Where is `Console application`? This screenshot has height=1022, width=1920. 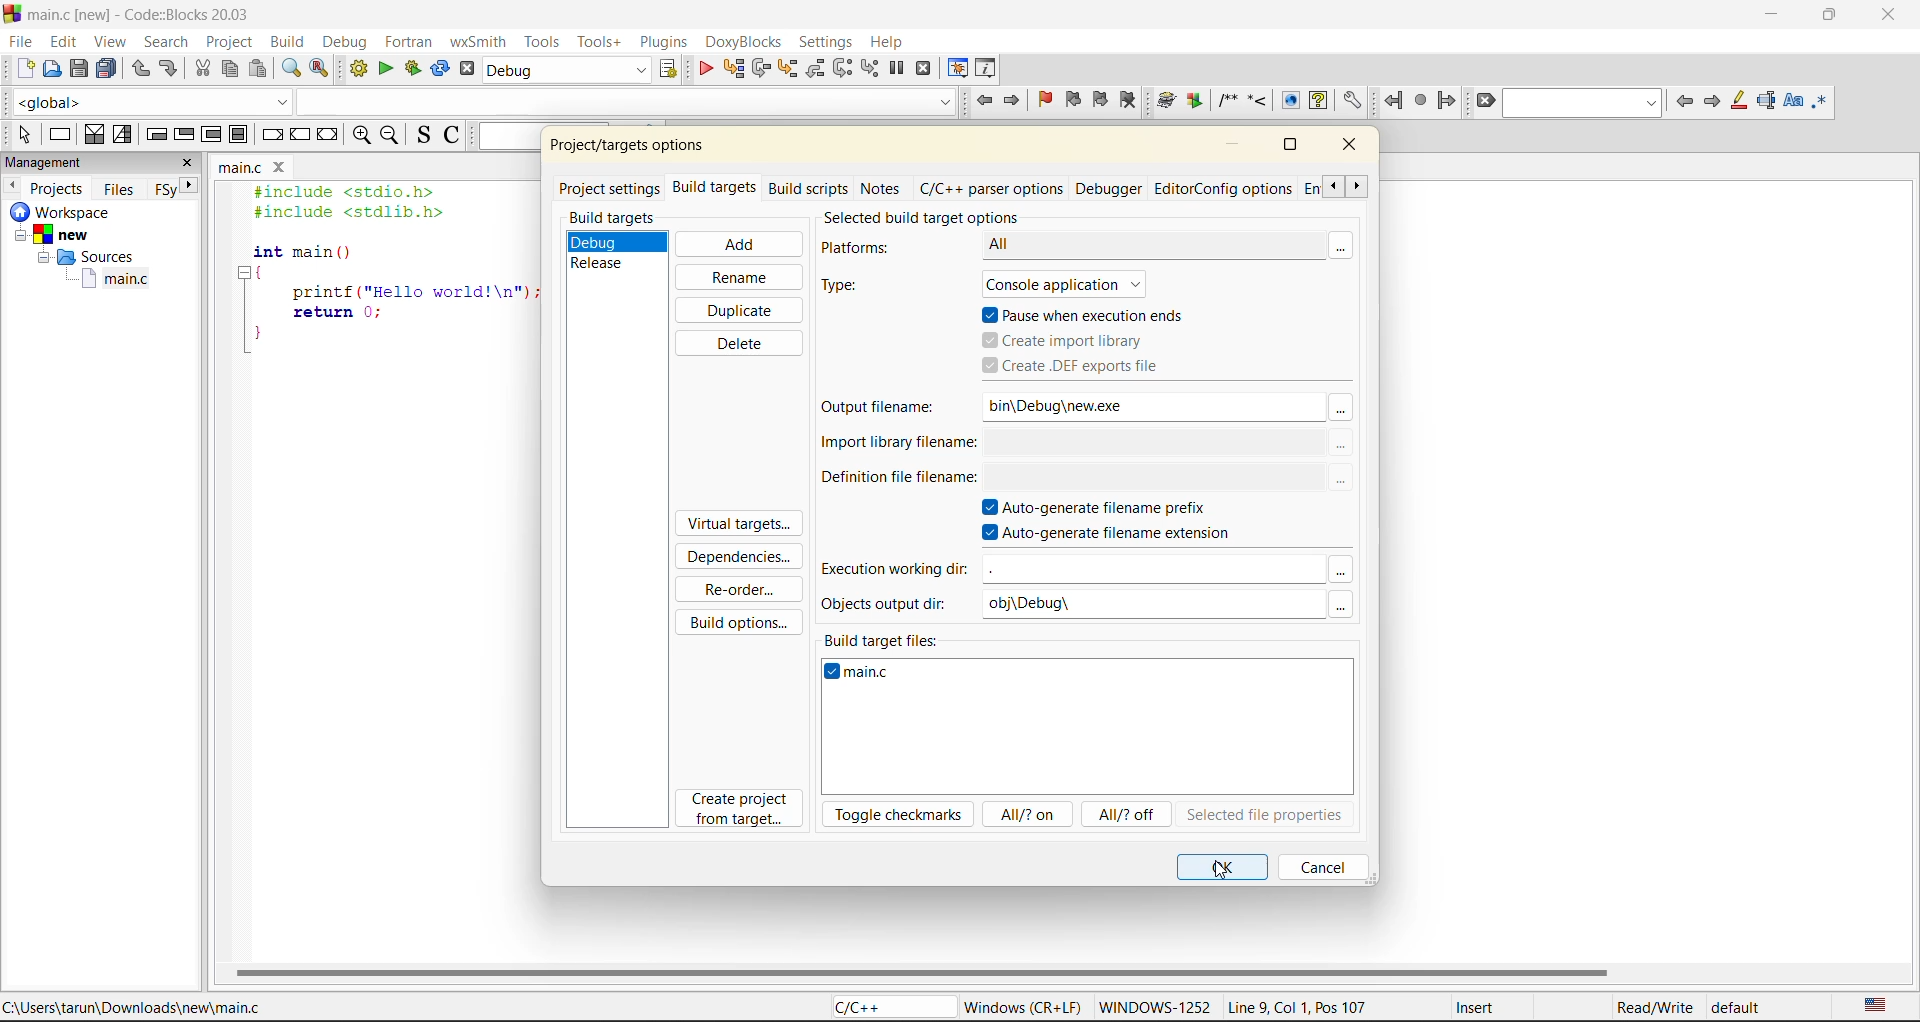 Console application is located at coordinates (1085, 282).